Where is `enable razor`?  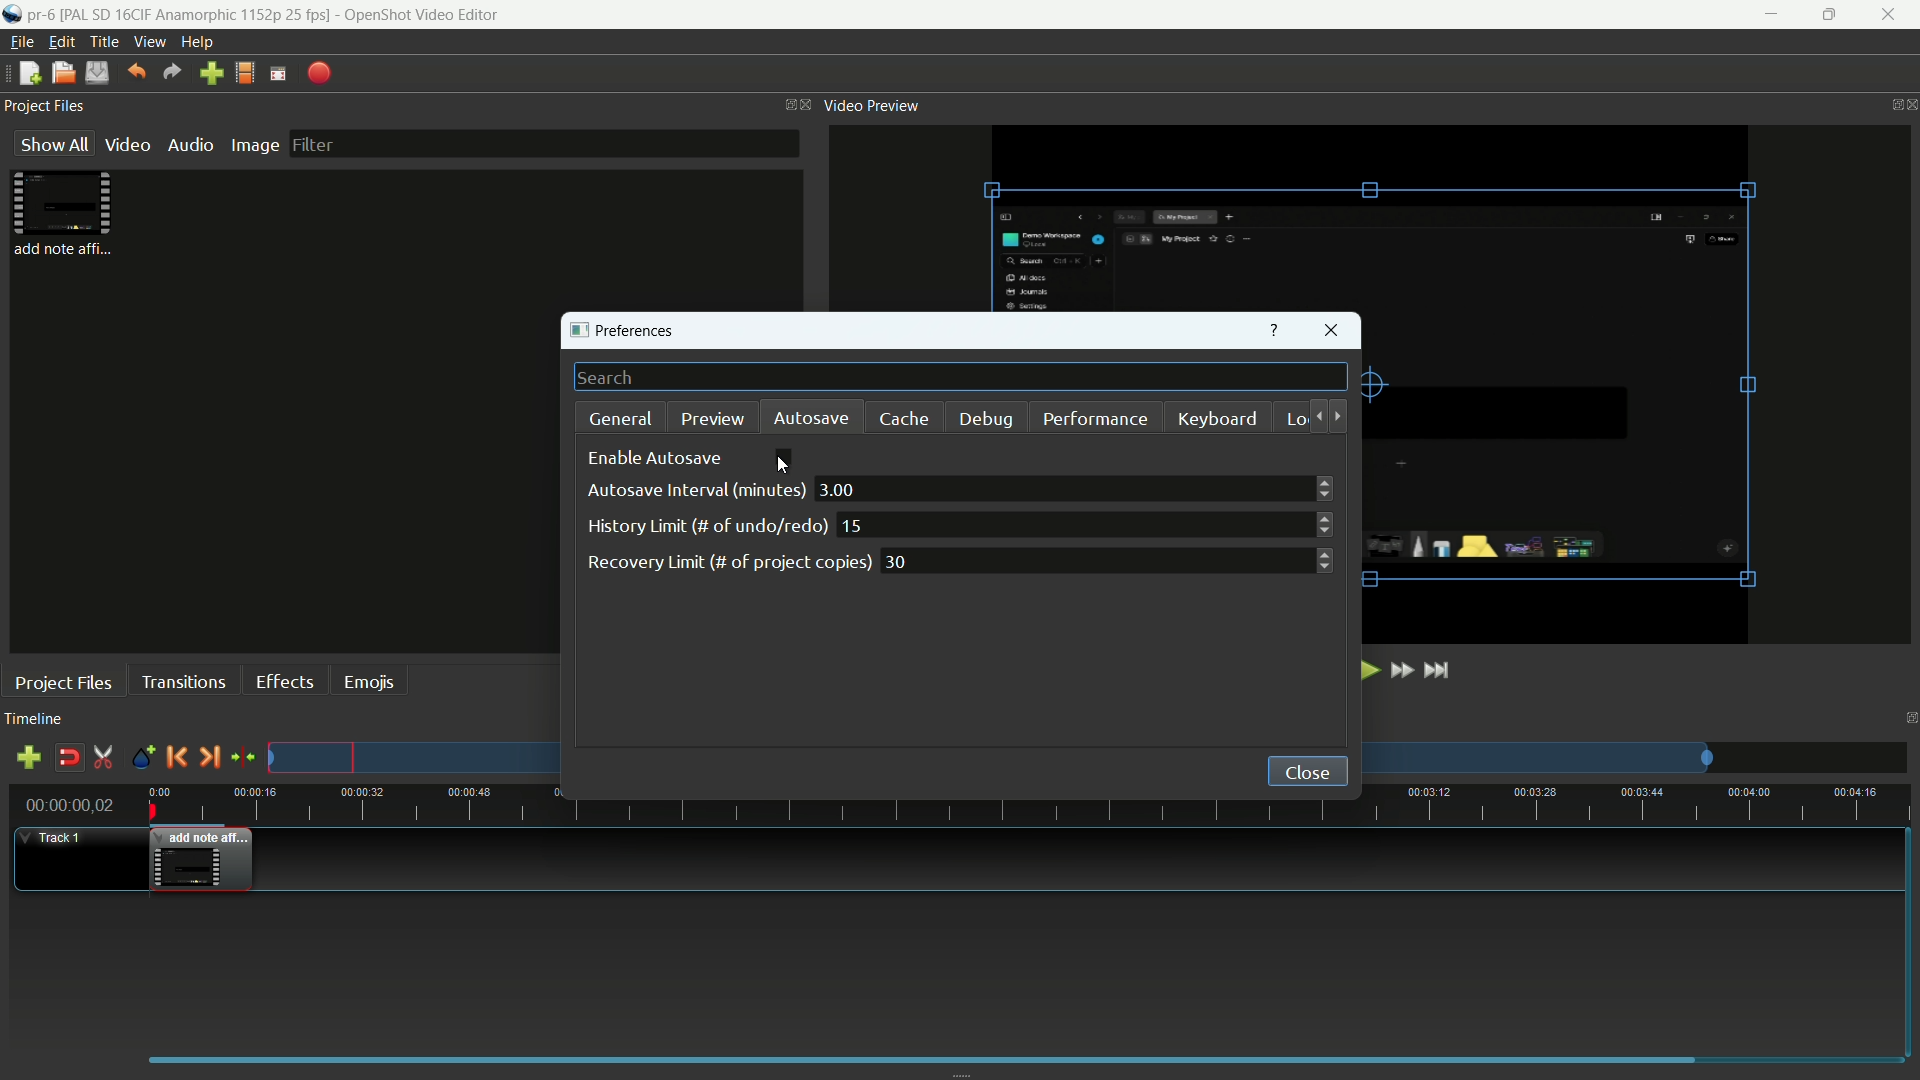
enable razor is located at coordinates (102, 757).